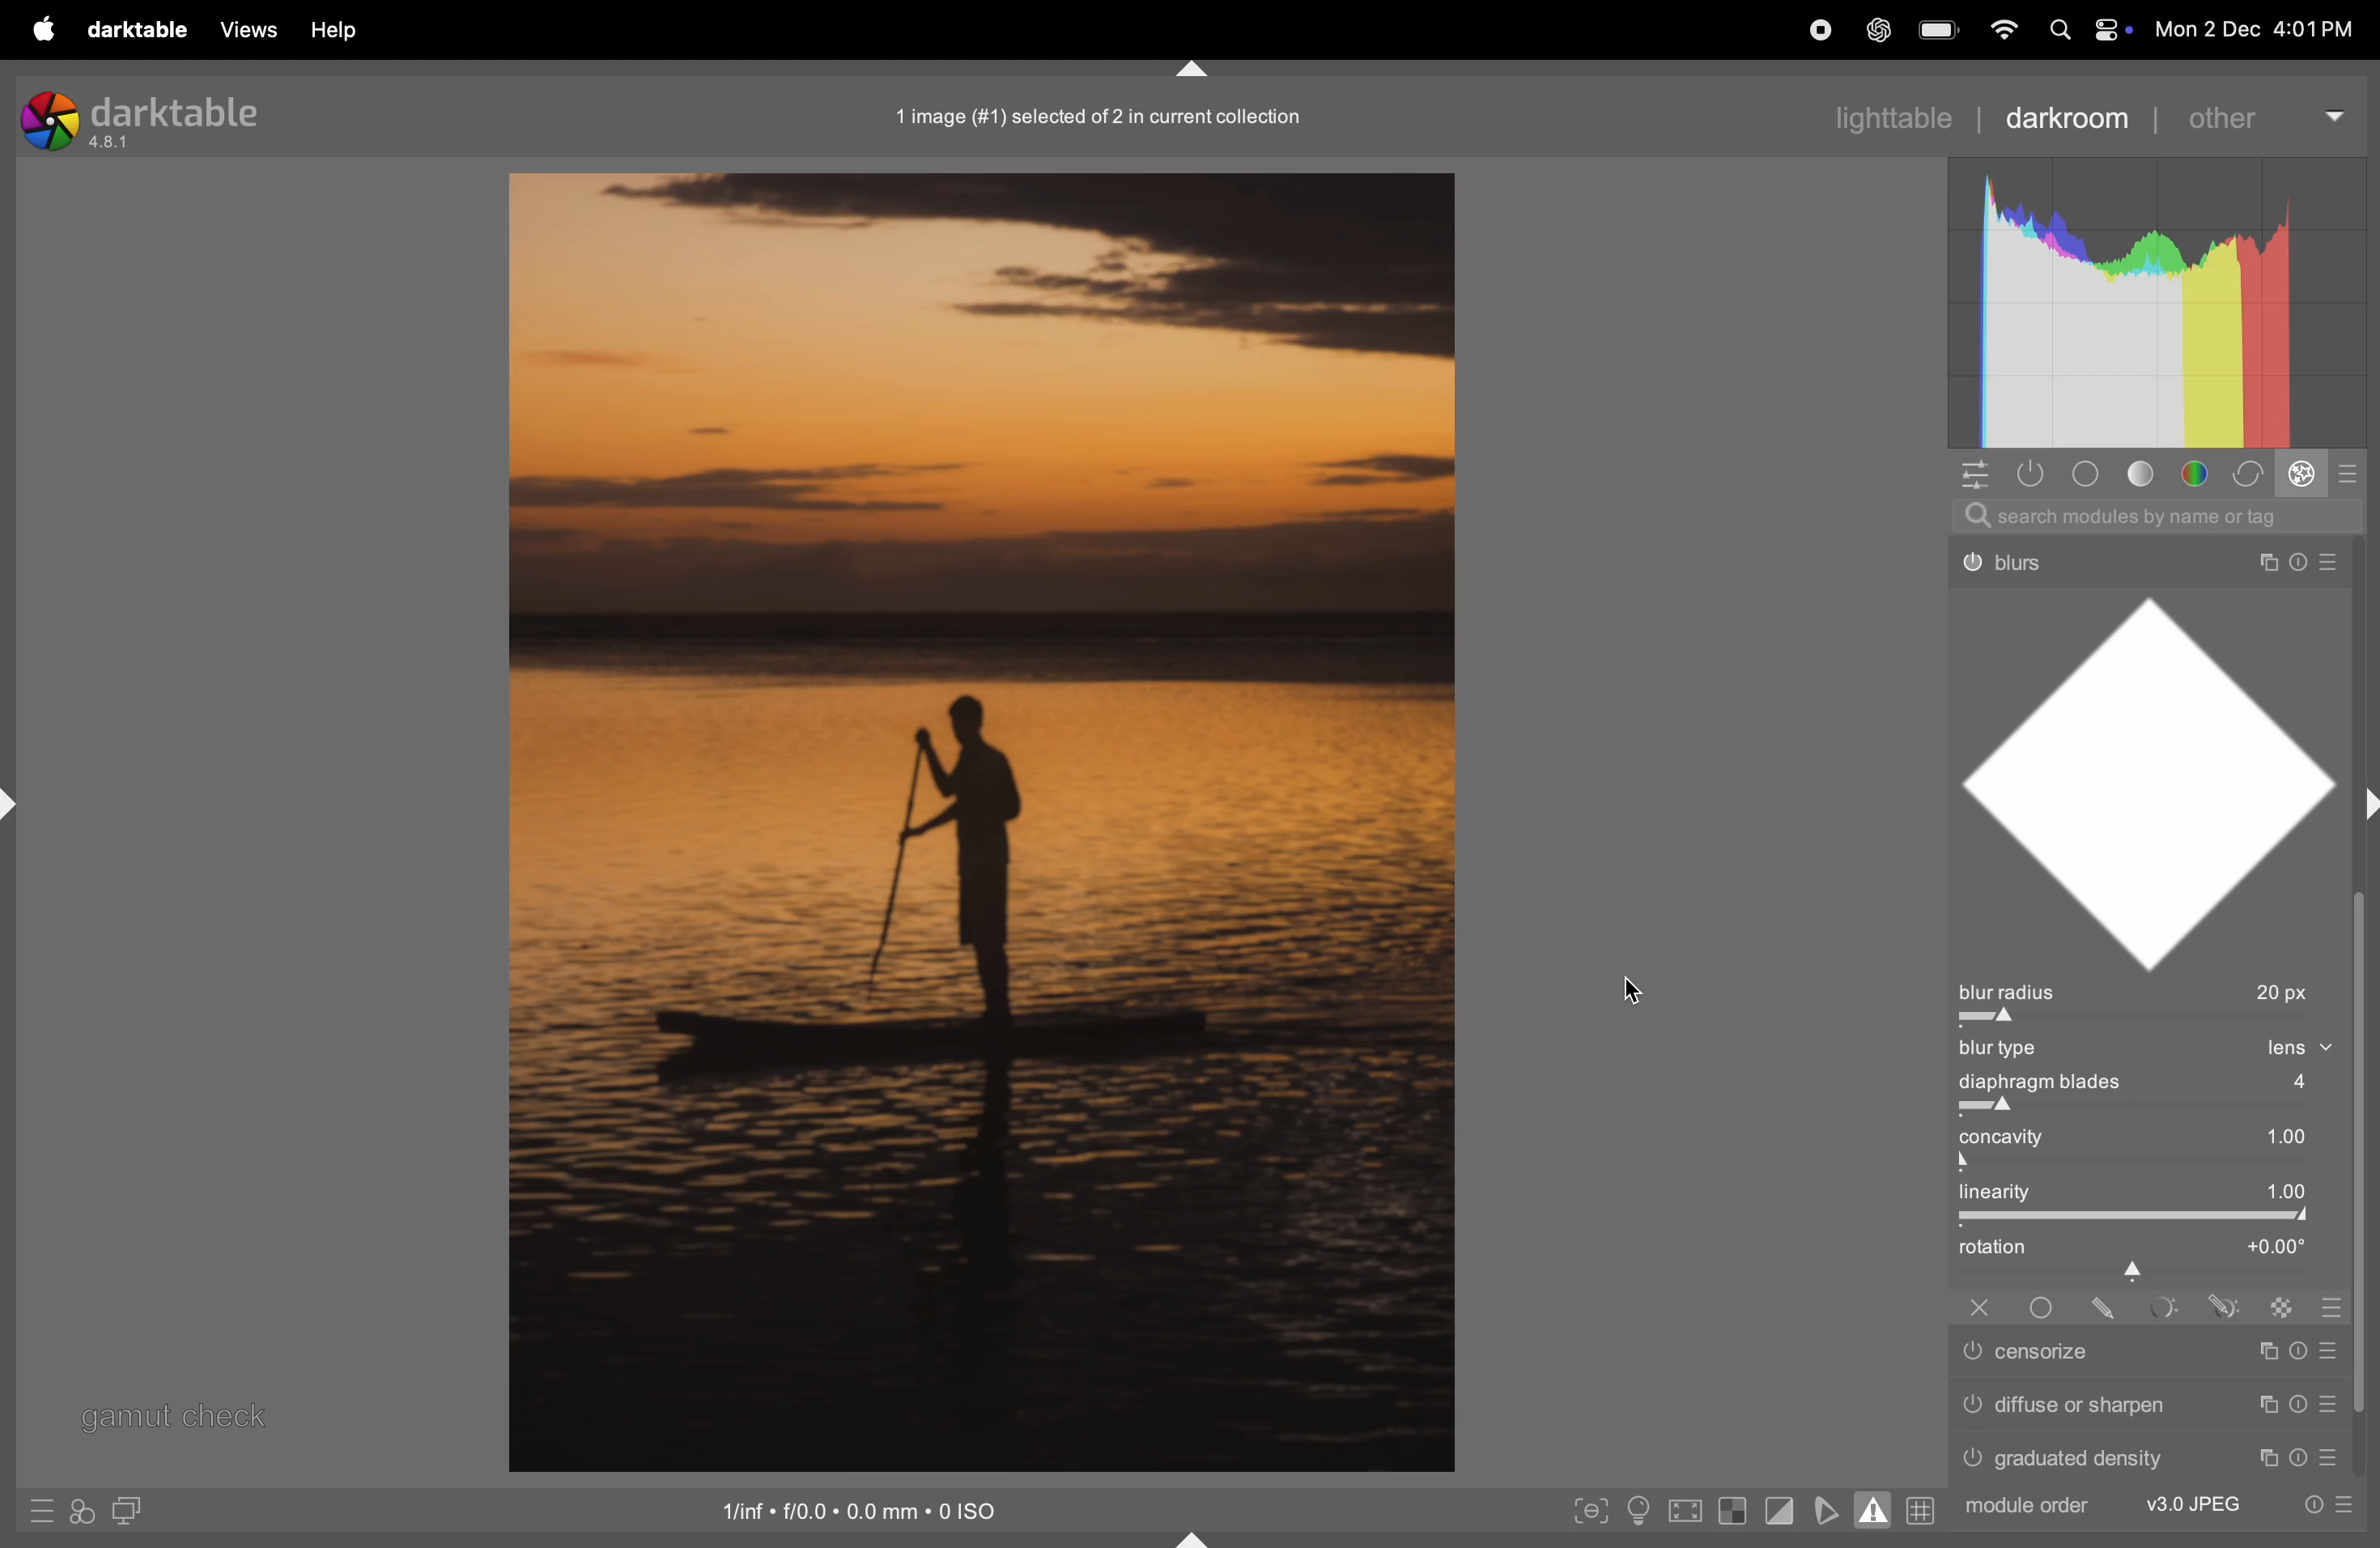 The height and width of the screenshot is (1548, 2380). Describe the element at coordinates (2154, 1456) in the screenshot. I see `` at that location.